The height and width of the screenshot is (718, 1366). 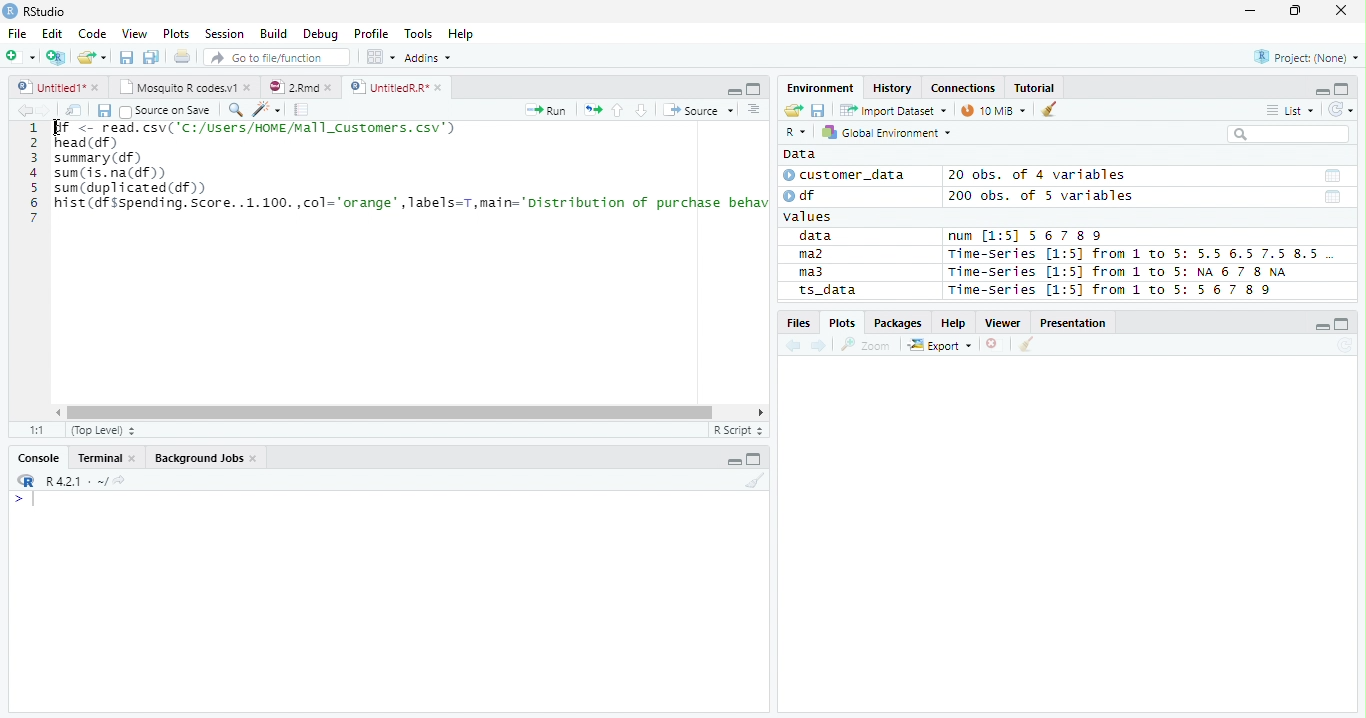 What do you see at coordinates (822, 88) in the screenshot?
I see `Environment` at bounding box center [822, 88].